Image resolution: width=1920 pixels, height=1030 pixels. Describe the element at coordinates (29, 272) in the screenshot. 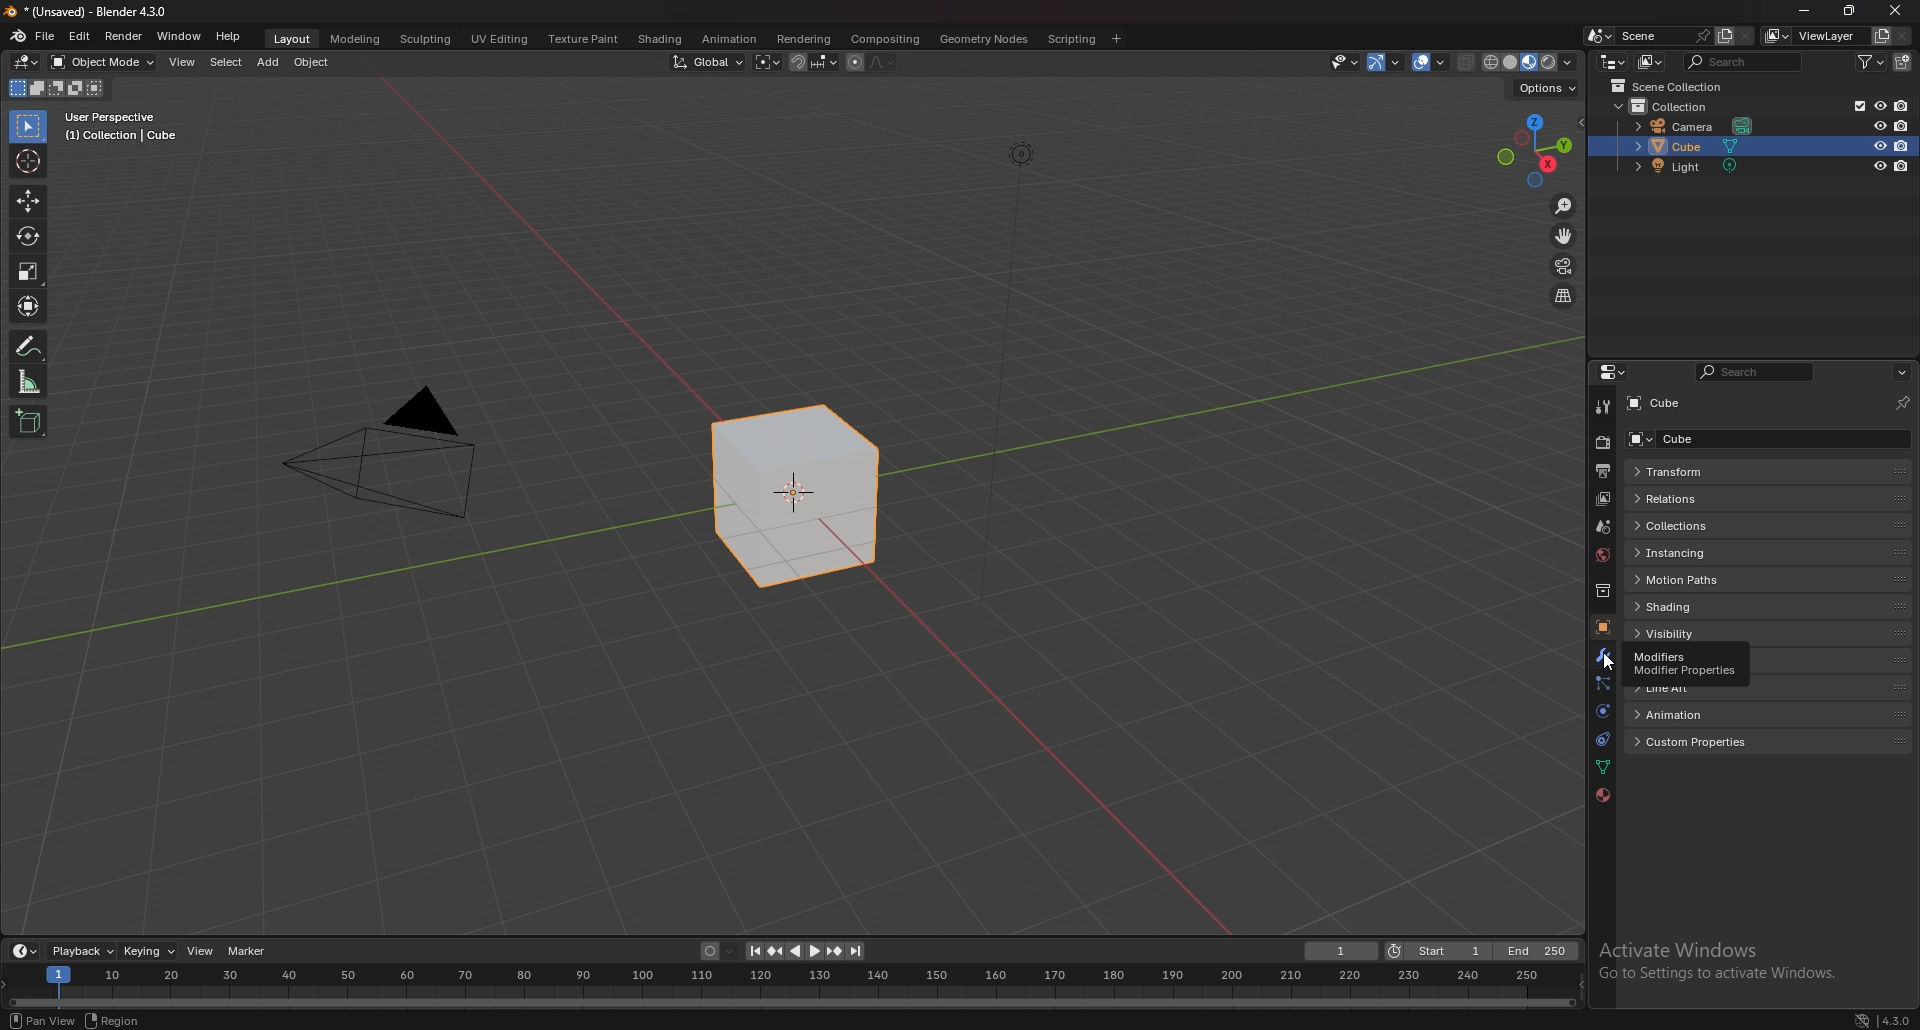

I see `scale` at that location.